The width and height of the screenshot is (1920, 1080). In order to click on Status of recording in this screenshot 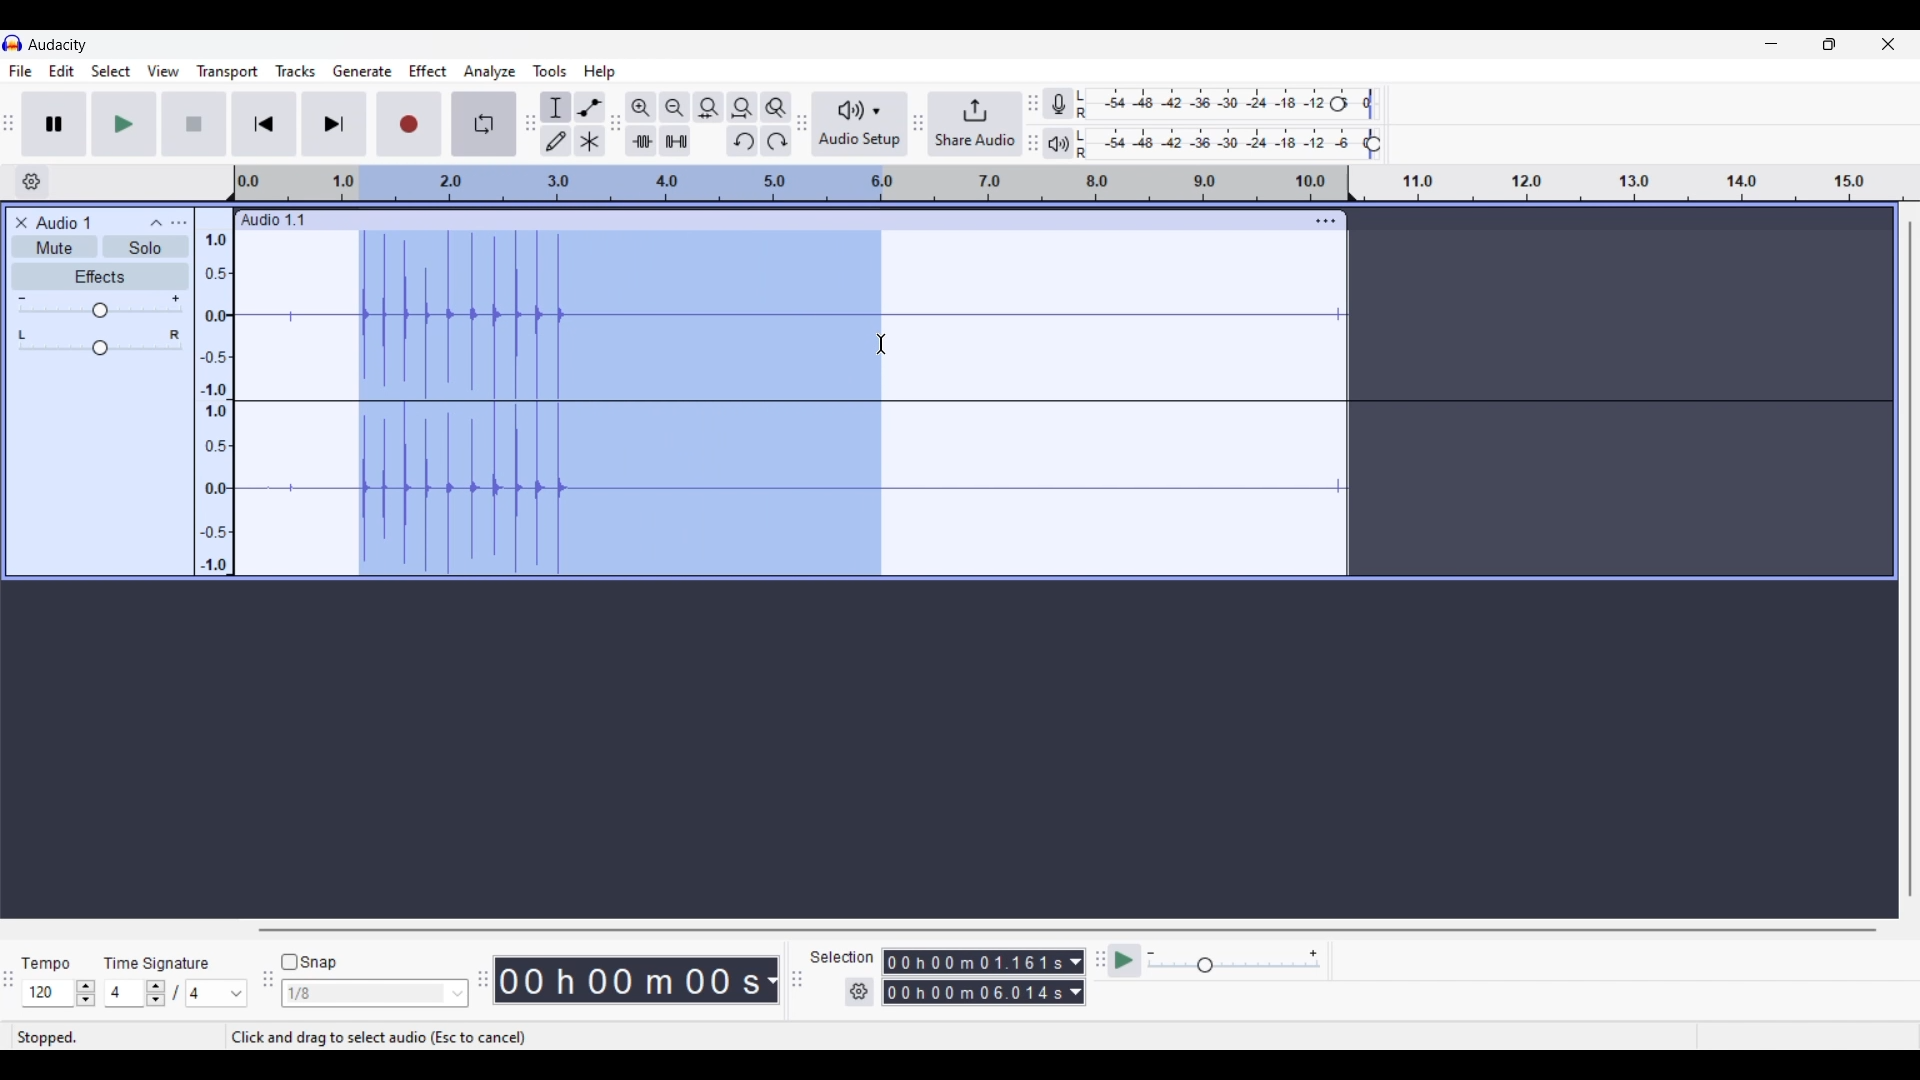, I will do `click(117, 1037)`.